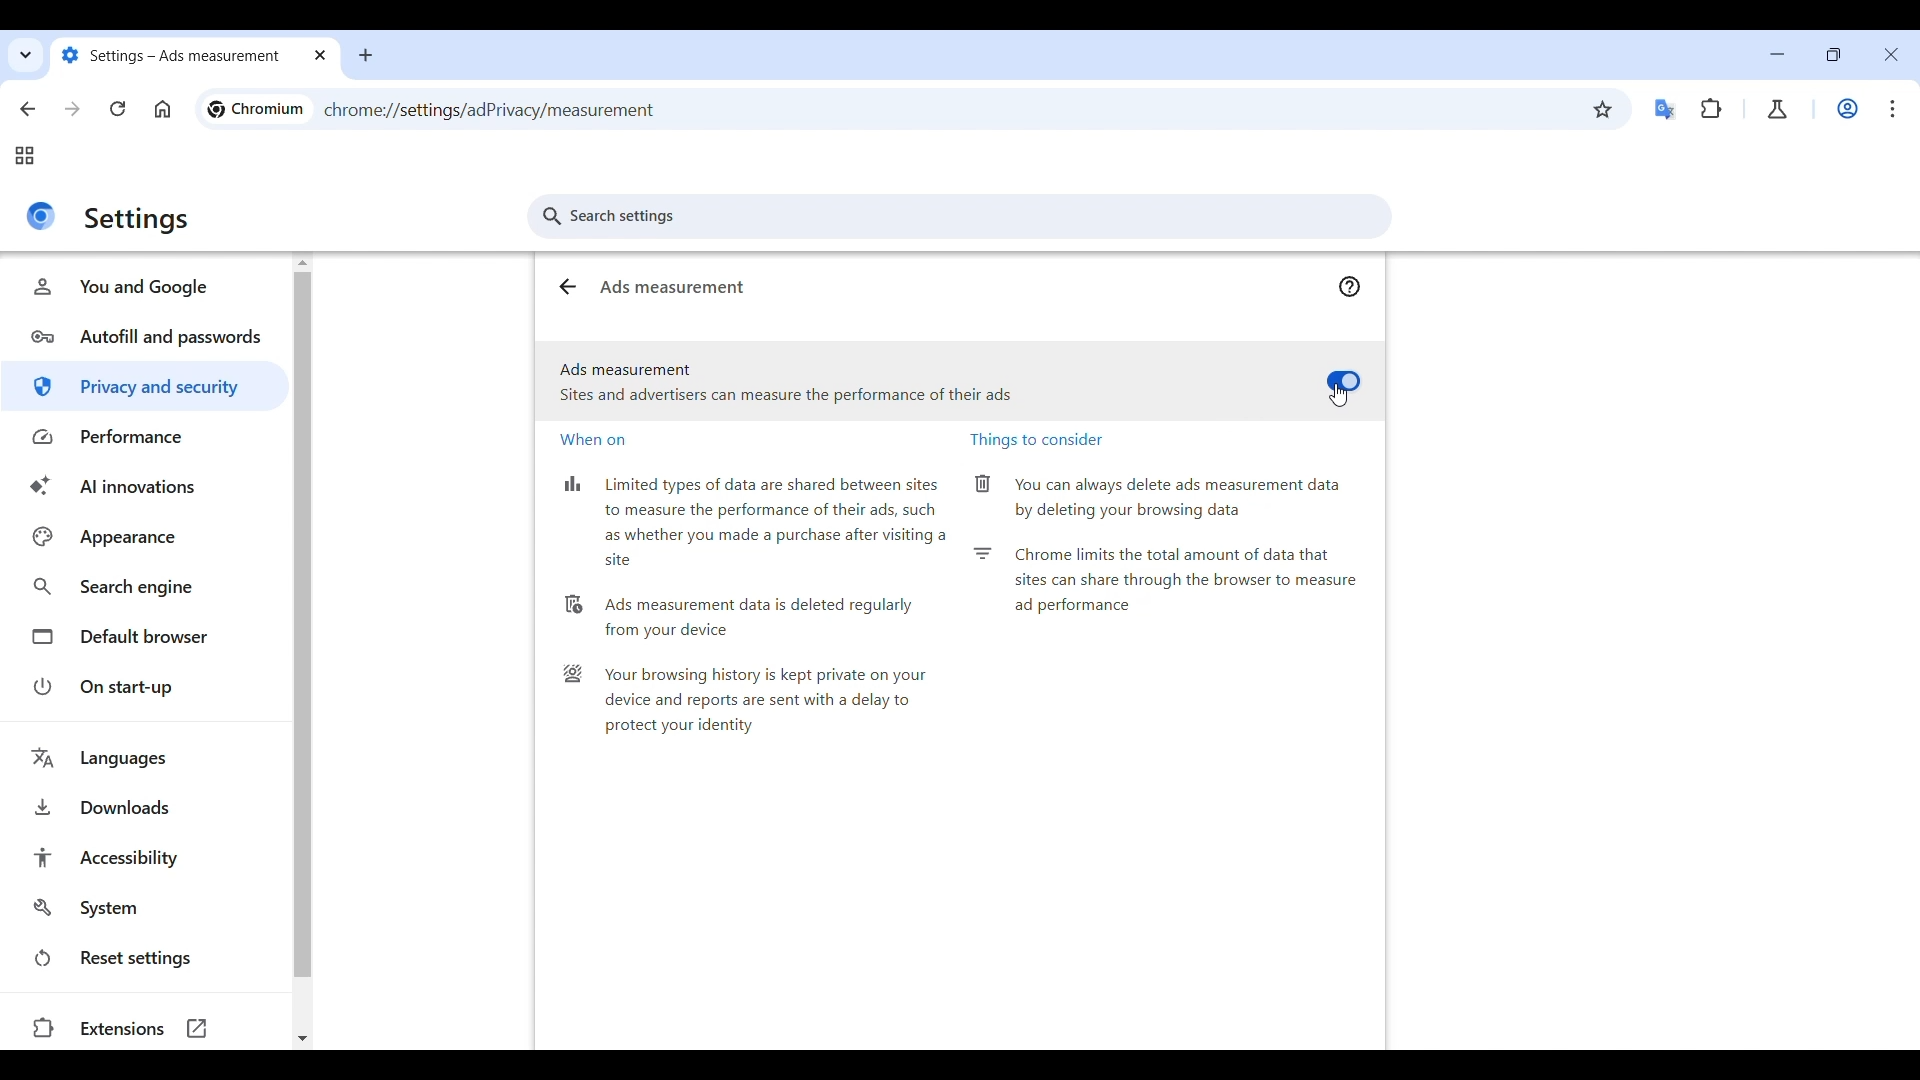 Image resolution: width=1920 pixels, height=1080 pixels. What do you see at coordinates (545, 110) in the screenshot?
I see `Web link of current page` at bounding box center [545, 110].